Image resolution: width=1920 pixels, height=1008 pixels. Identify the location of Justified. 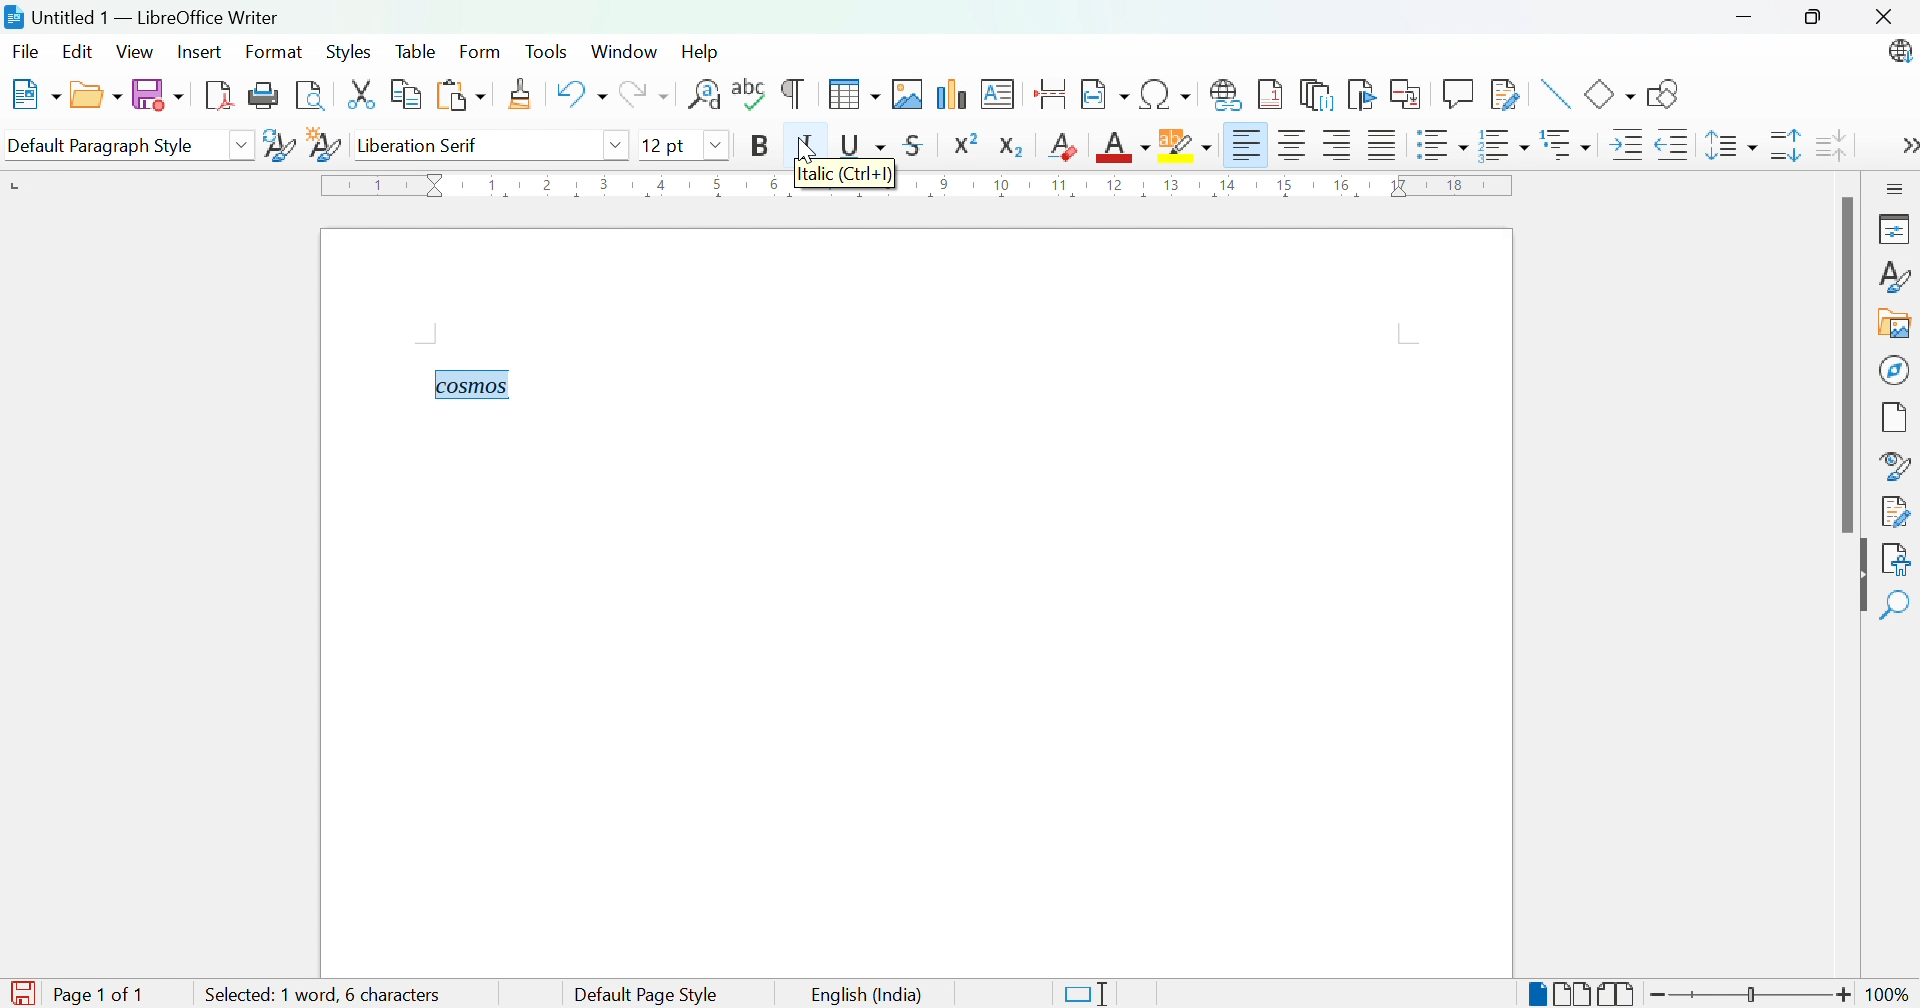
(1384, 146).